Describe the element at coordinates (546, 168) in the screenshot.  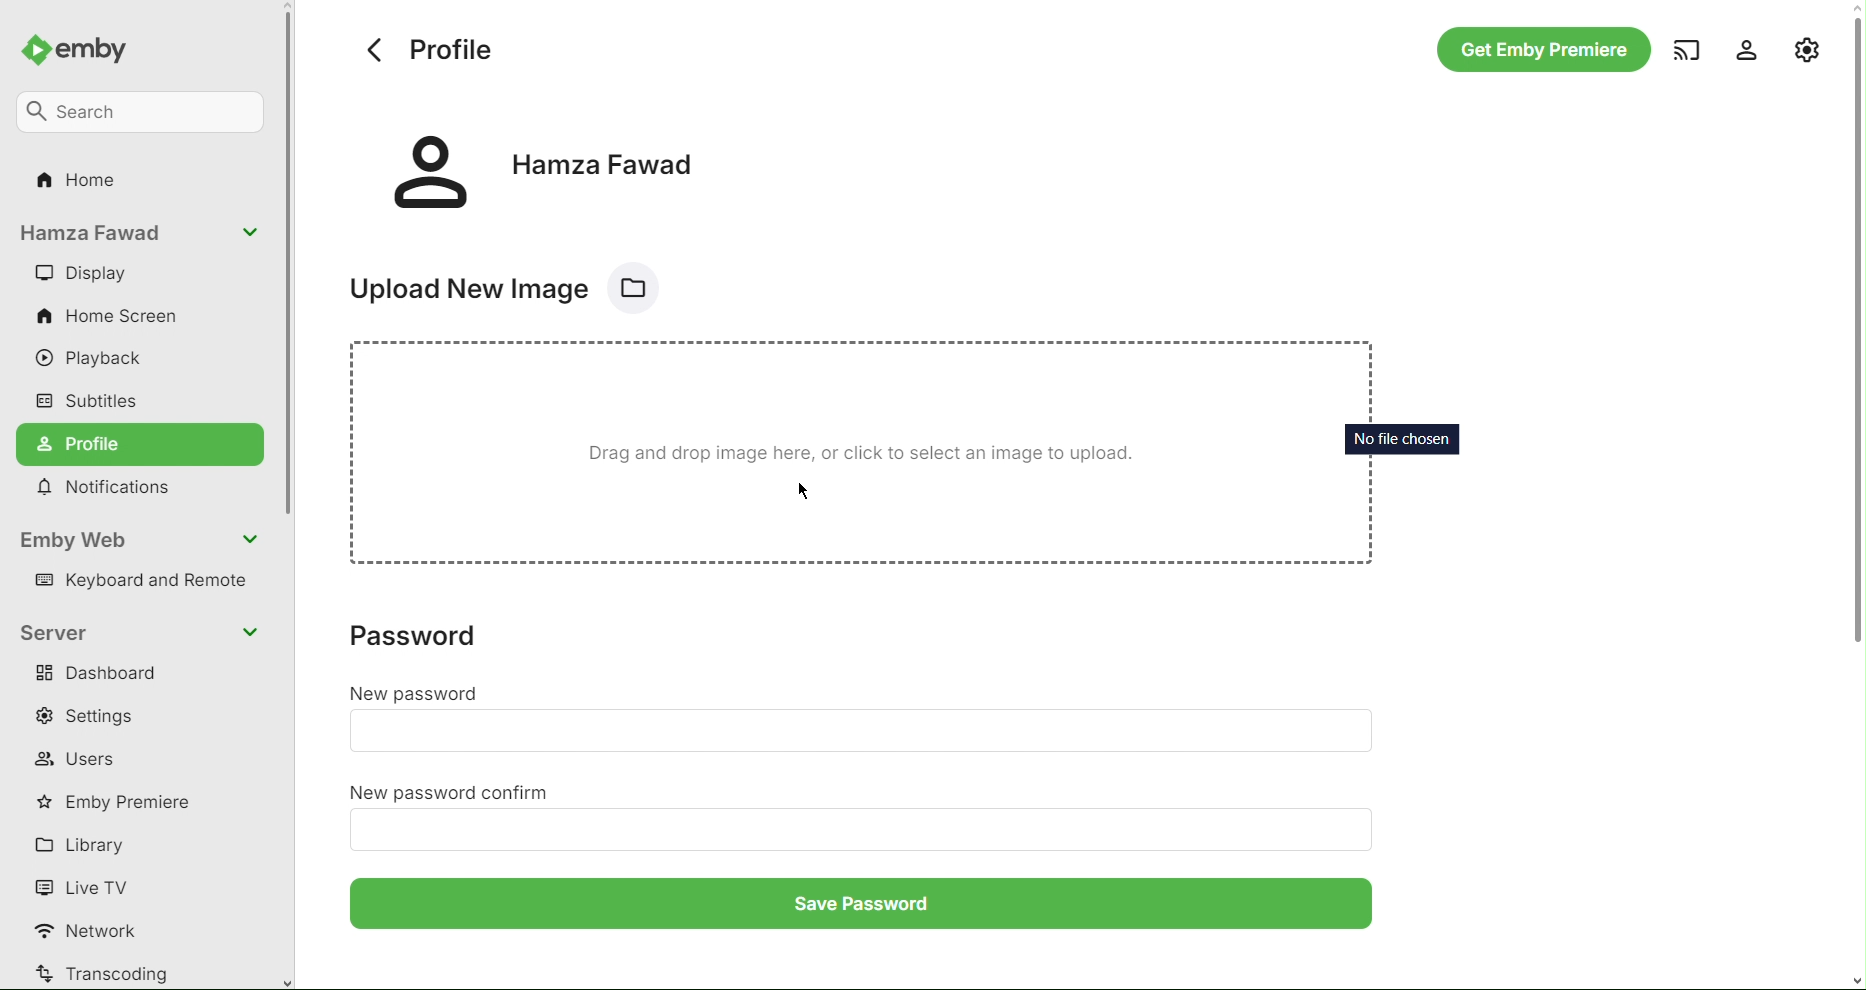
I see `Account` at that location.